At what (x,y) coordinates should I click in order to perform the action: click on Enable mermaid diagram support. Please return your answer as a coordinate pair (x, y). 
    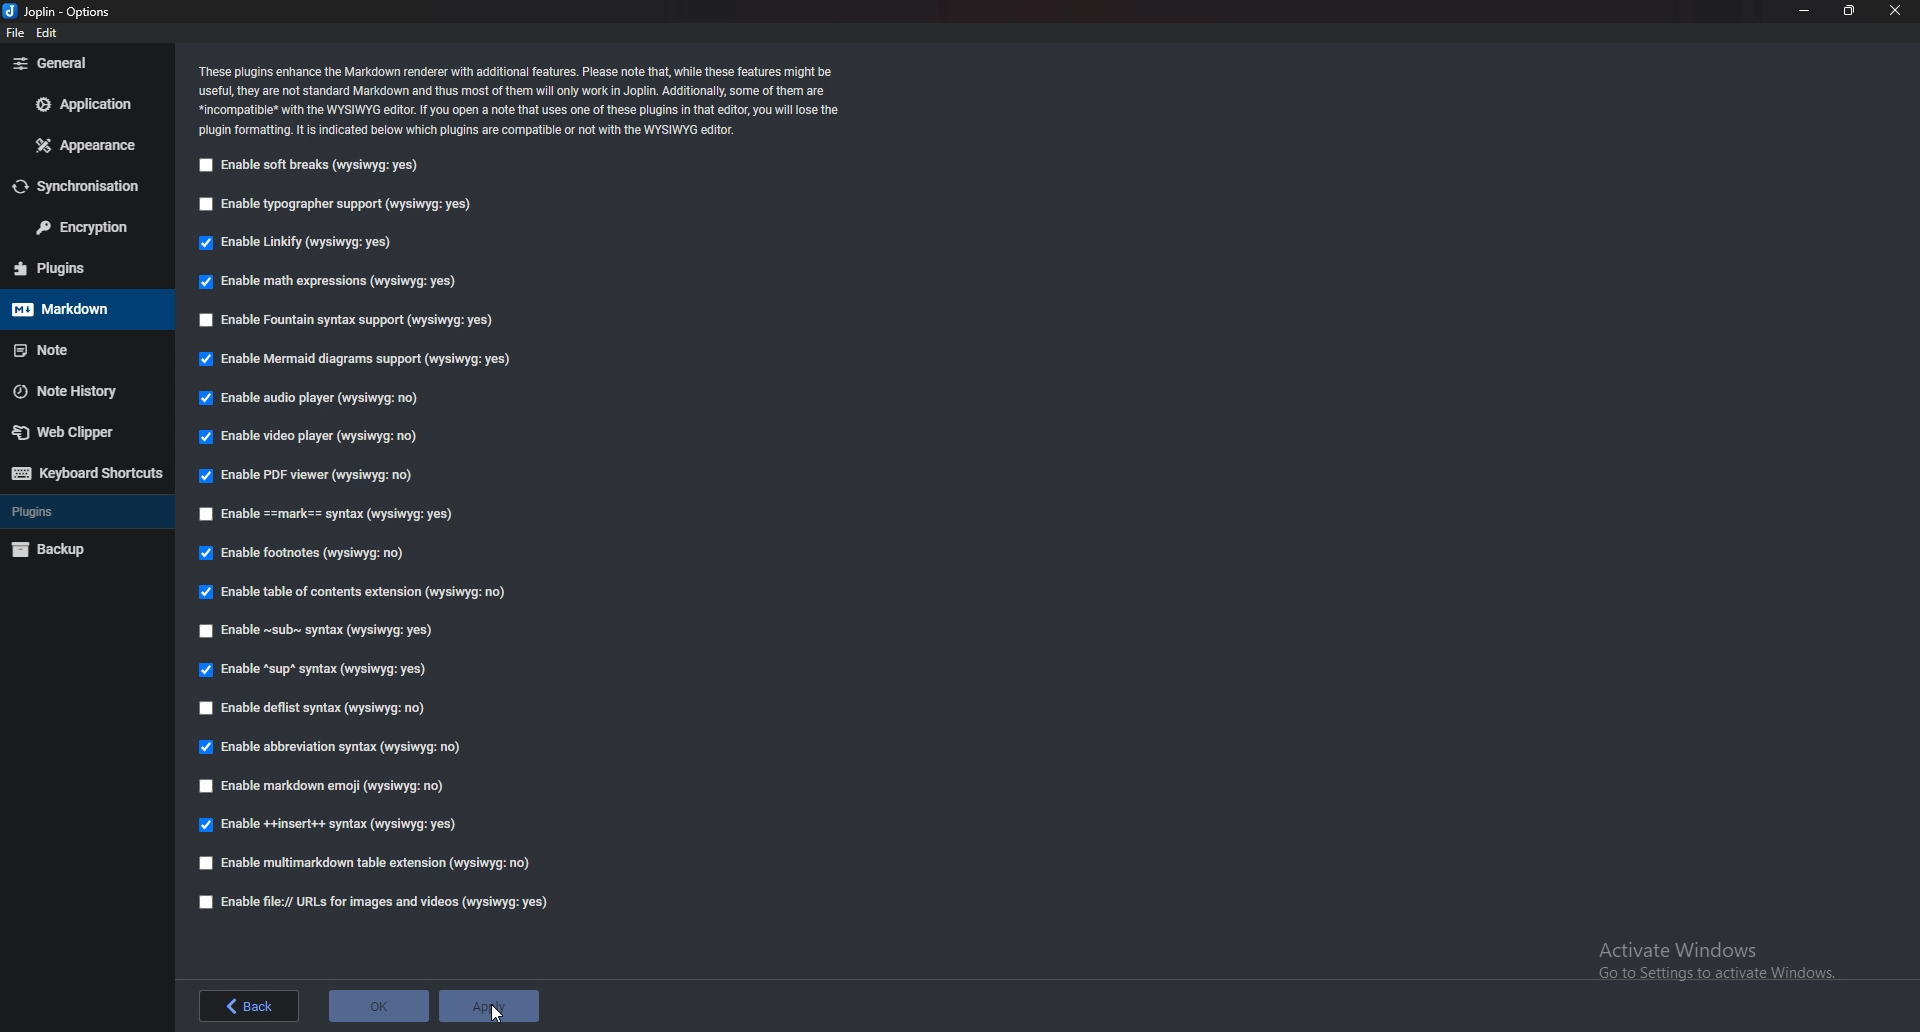
    Looking at the image, I should click on (354, 358).